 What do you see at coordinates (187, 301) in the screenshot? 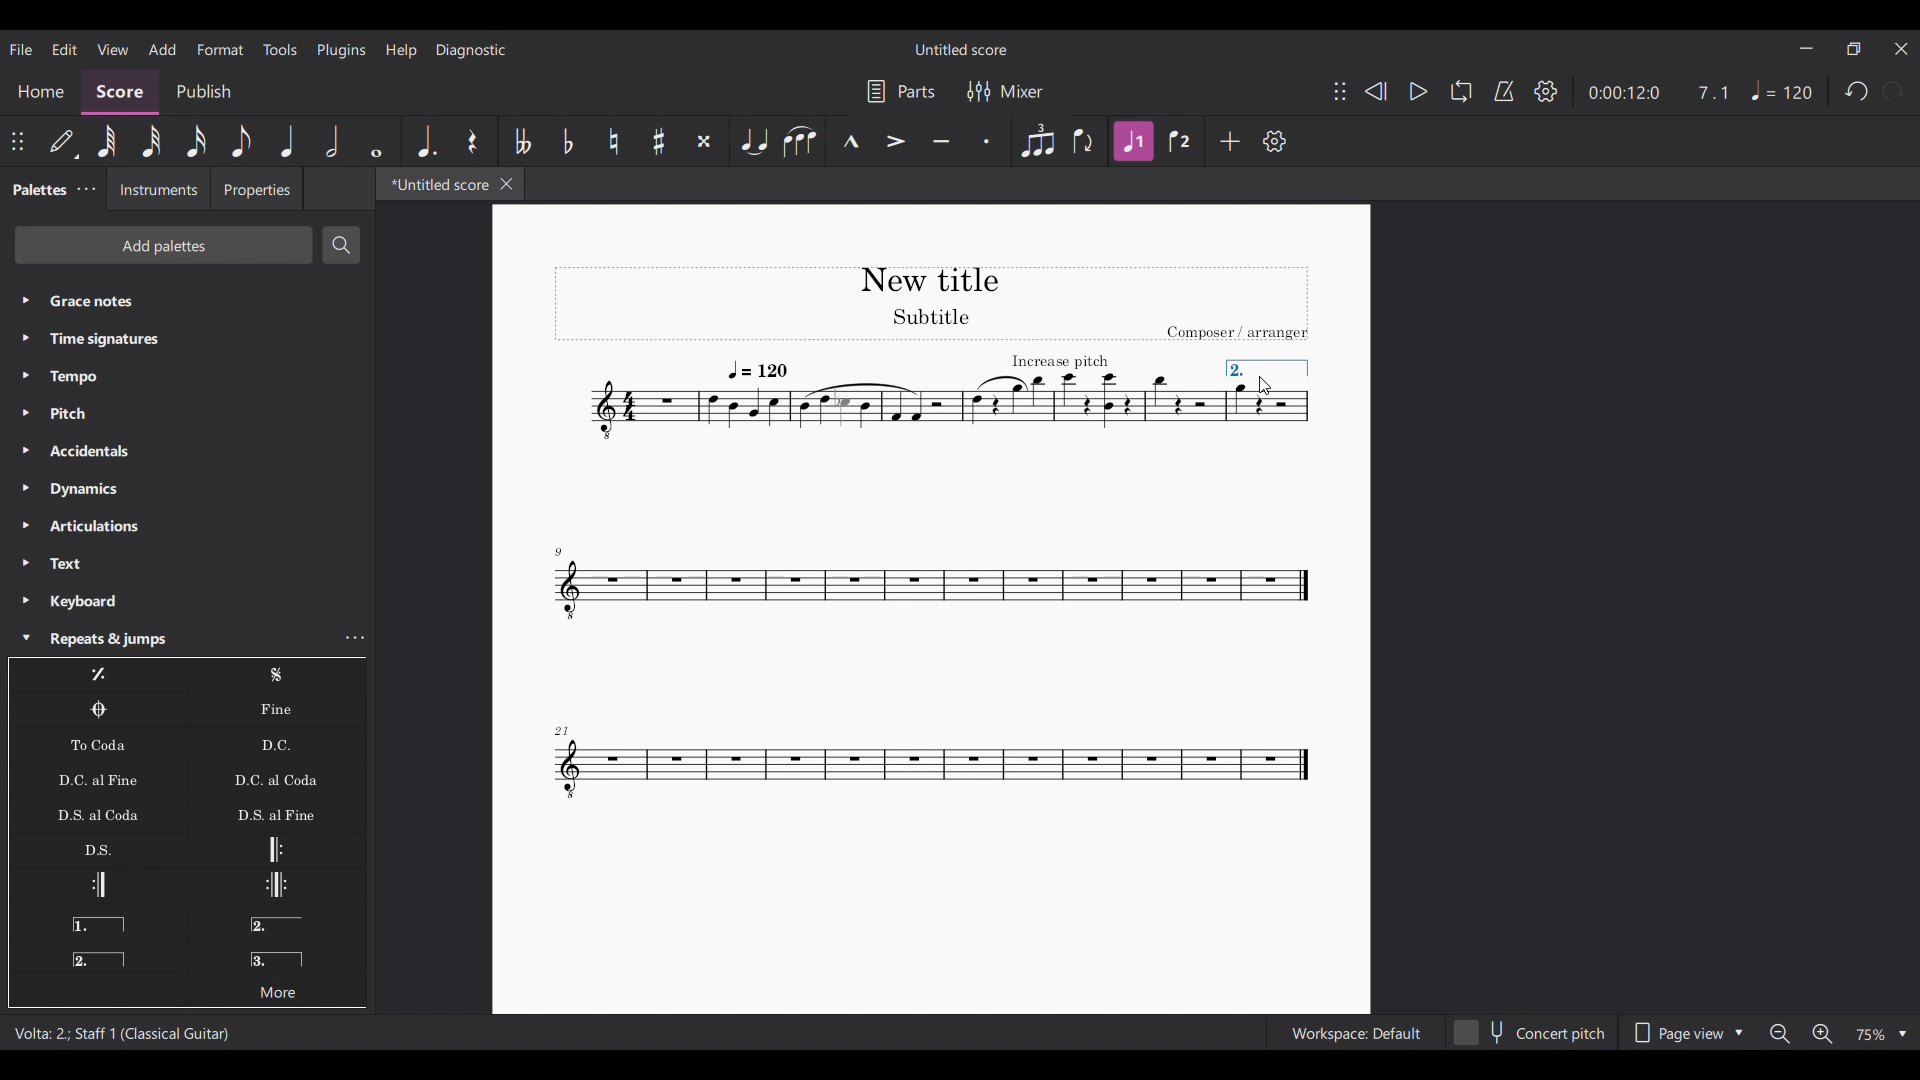
I see `Grace notes` at bounding box center [187, 301].